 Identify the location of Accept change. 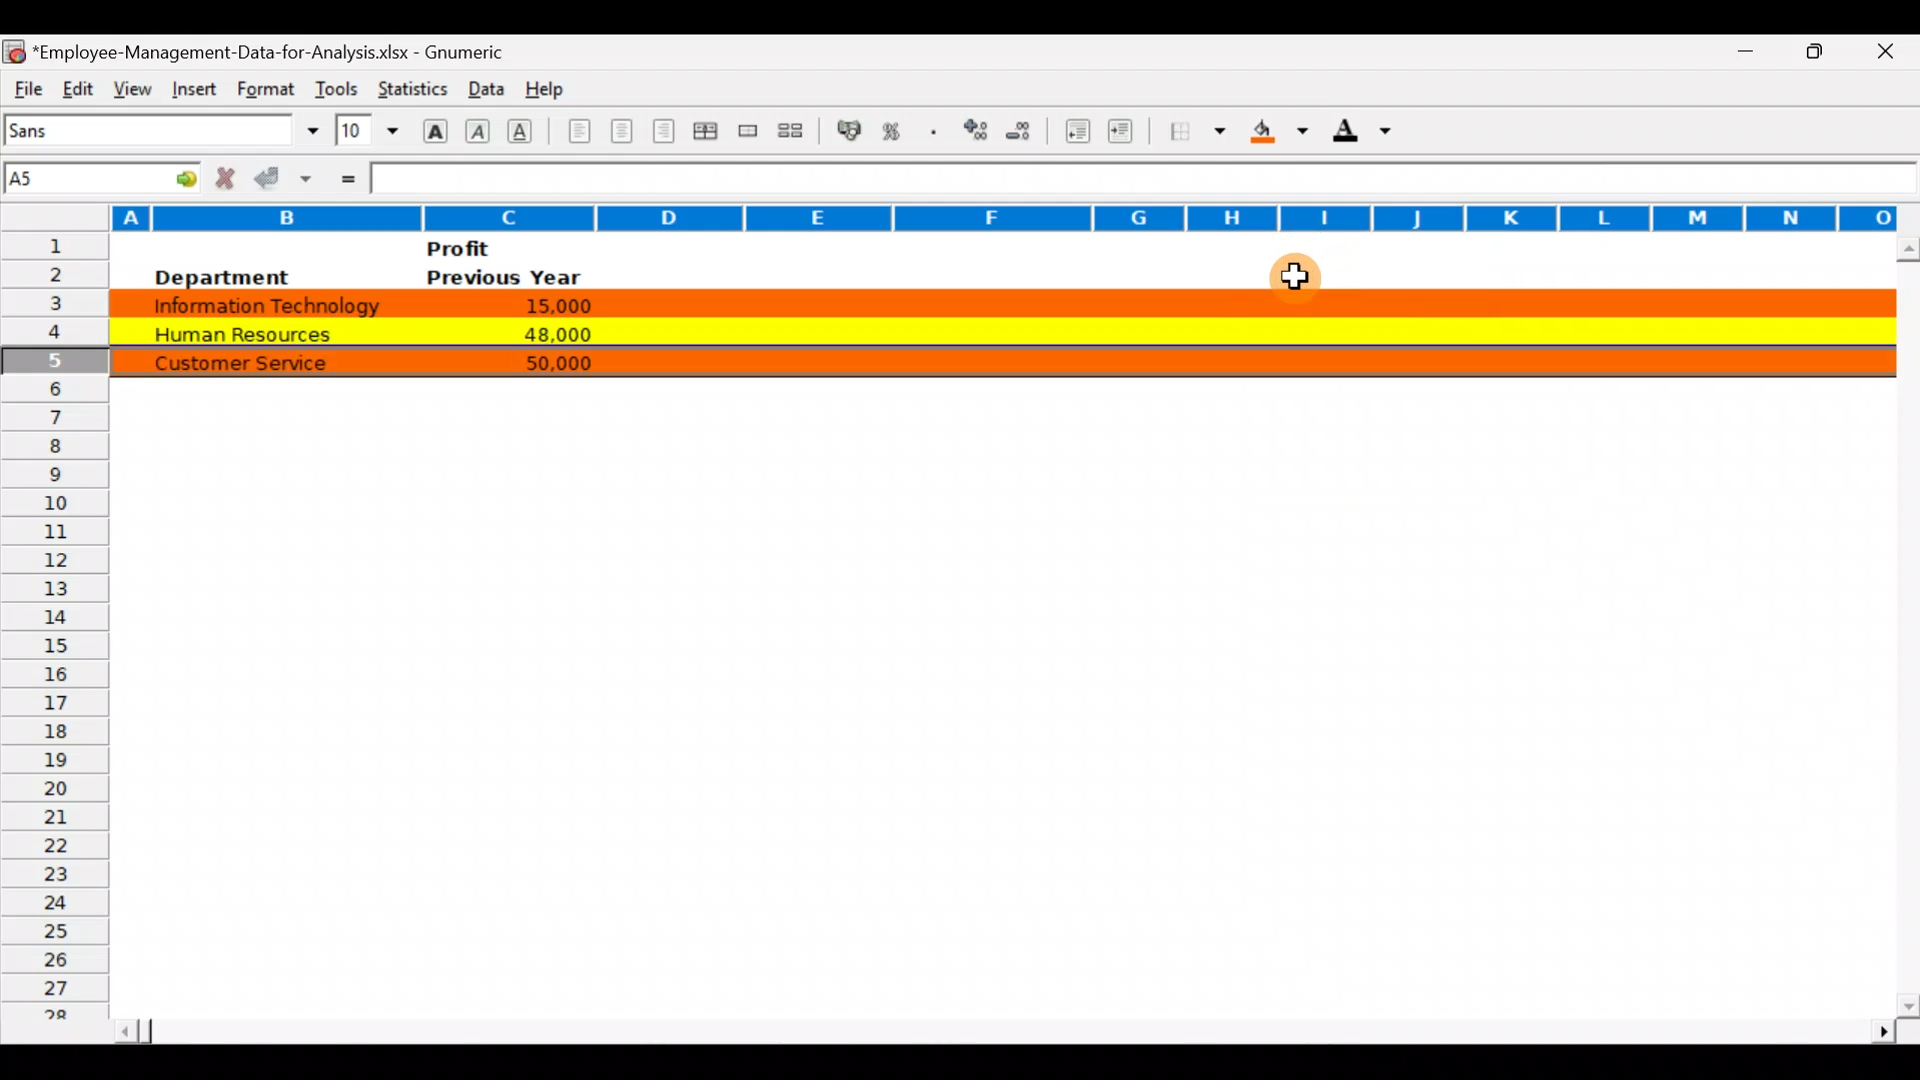
(286, 177).